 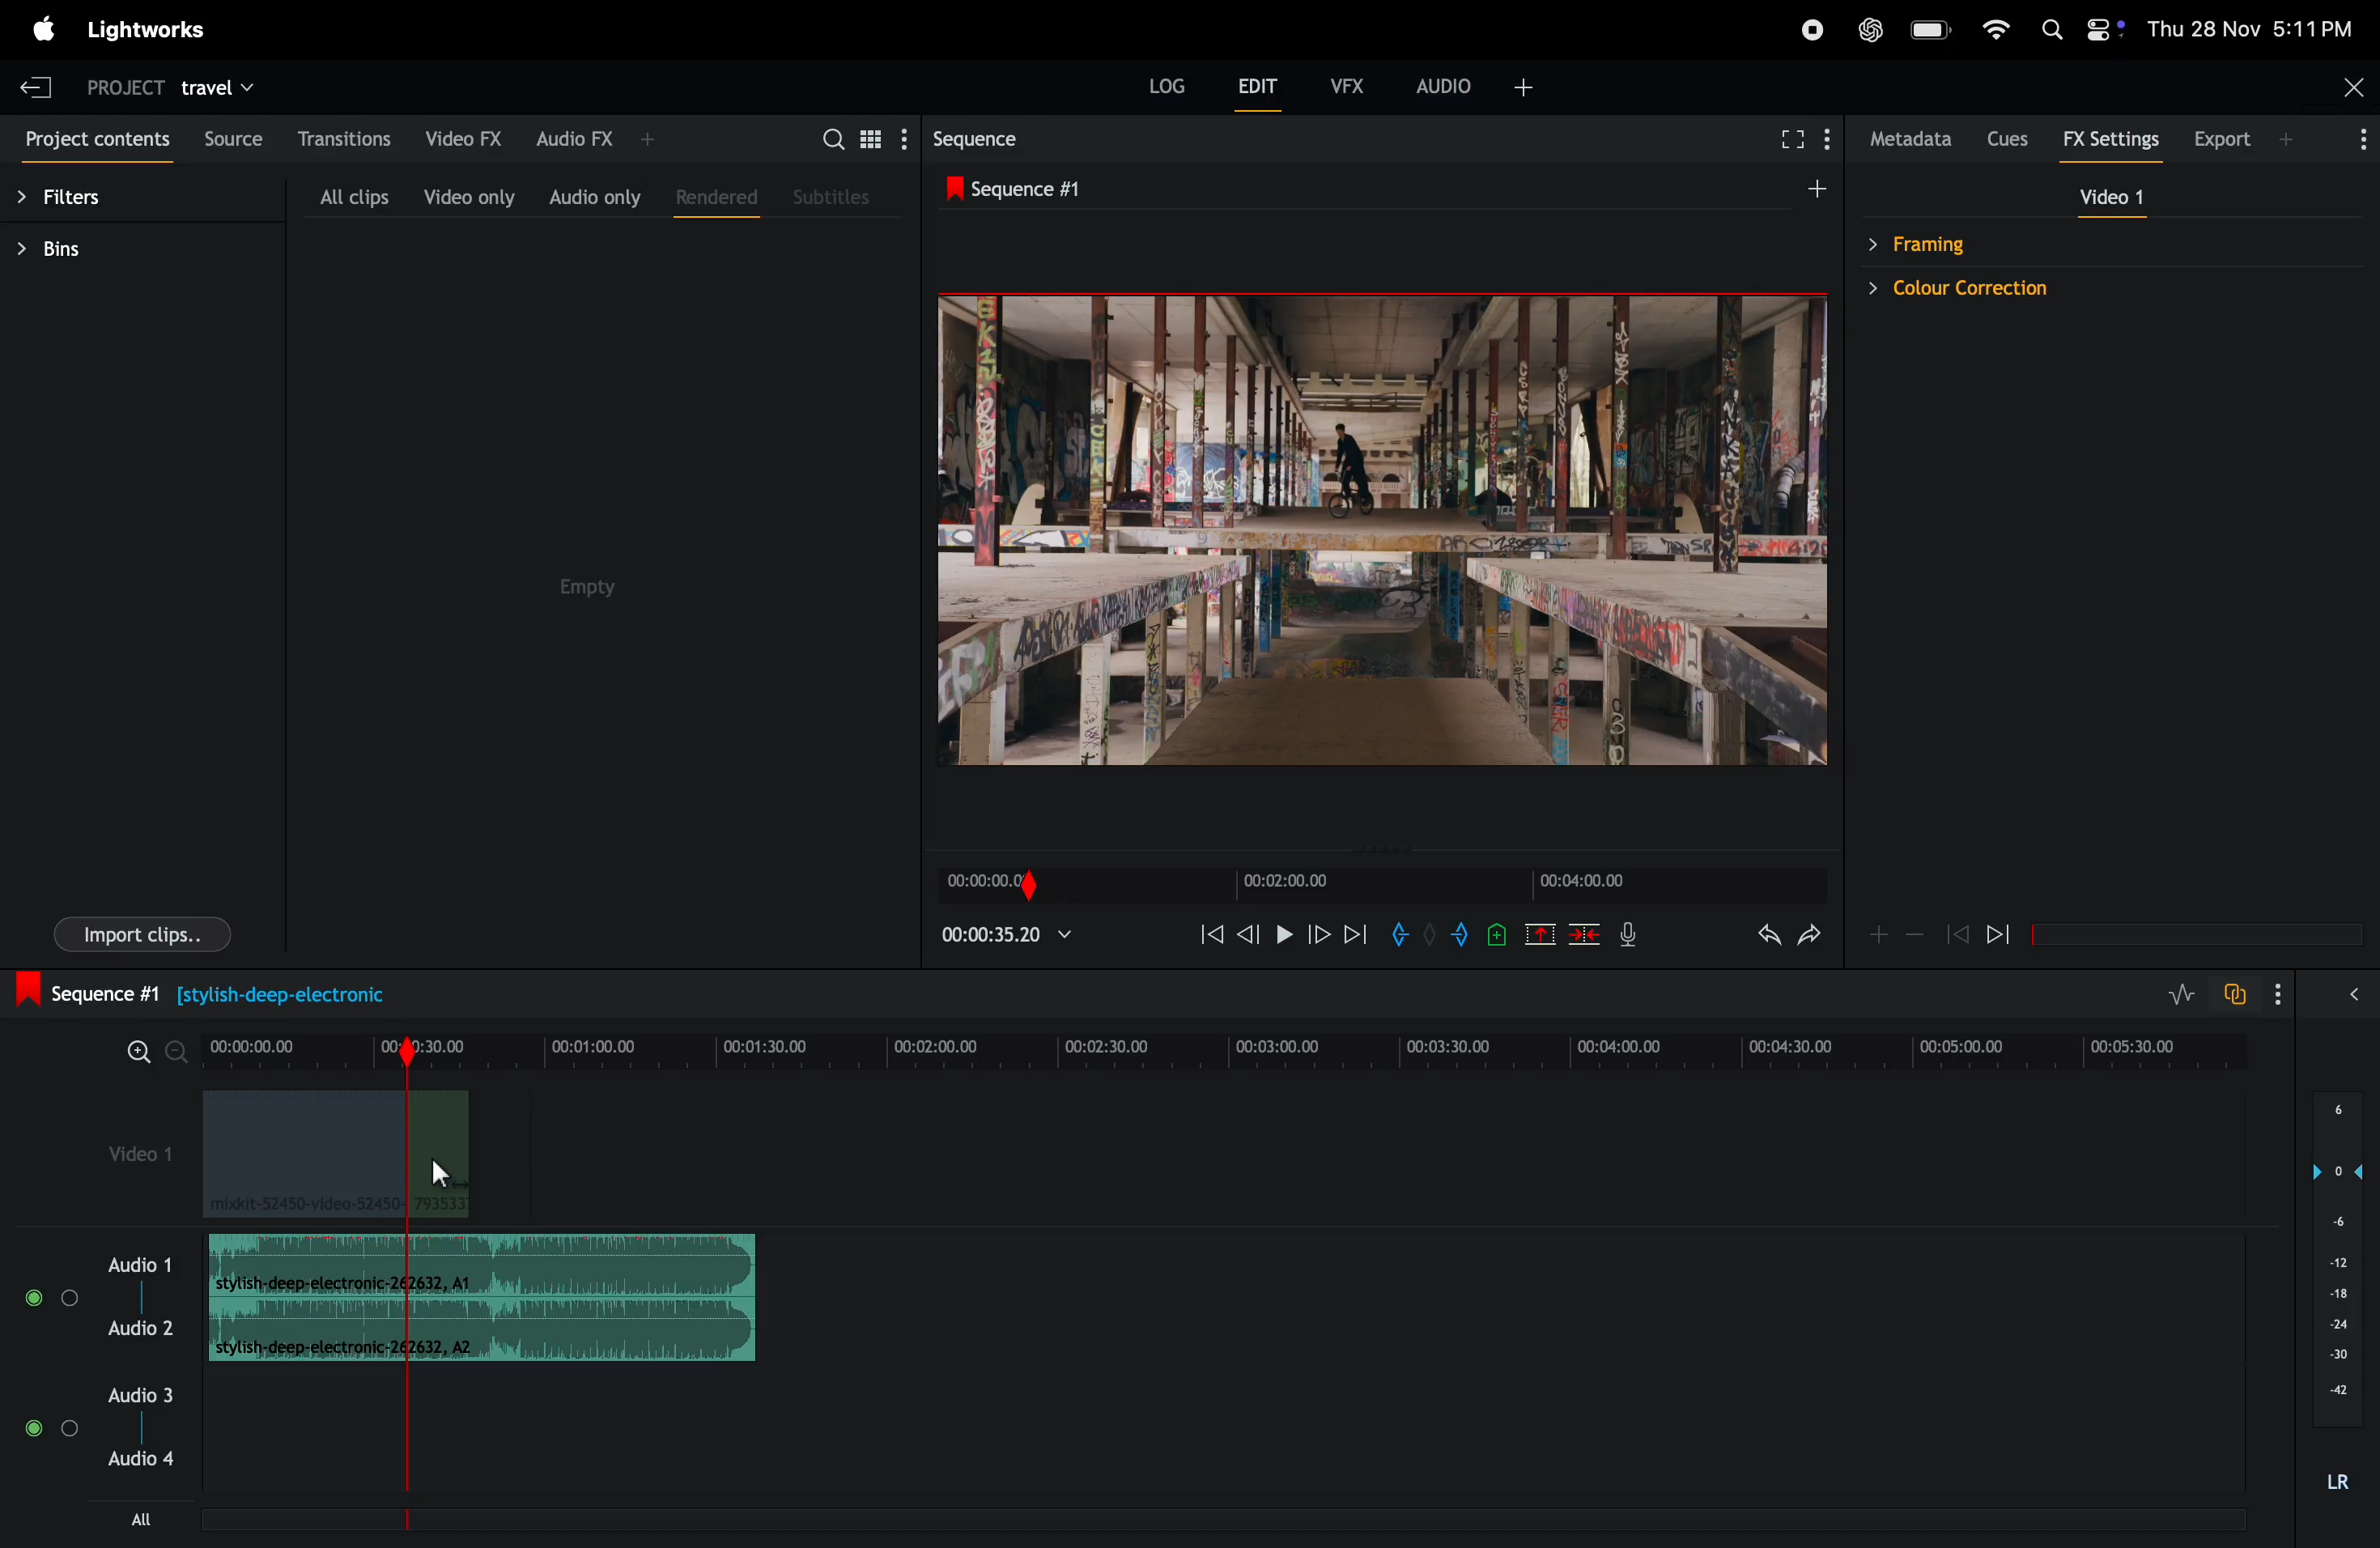 I want to click on project, so click(x=117, y=91).